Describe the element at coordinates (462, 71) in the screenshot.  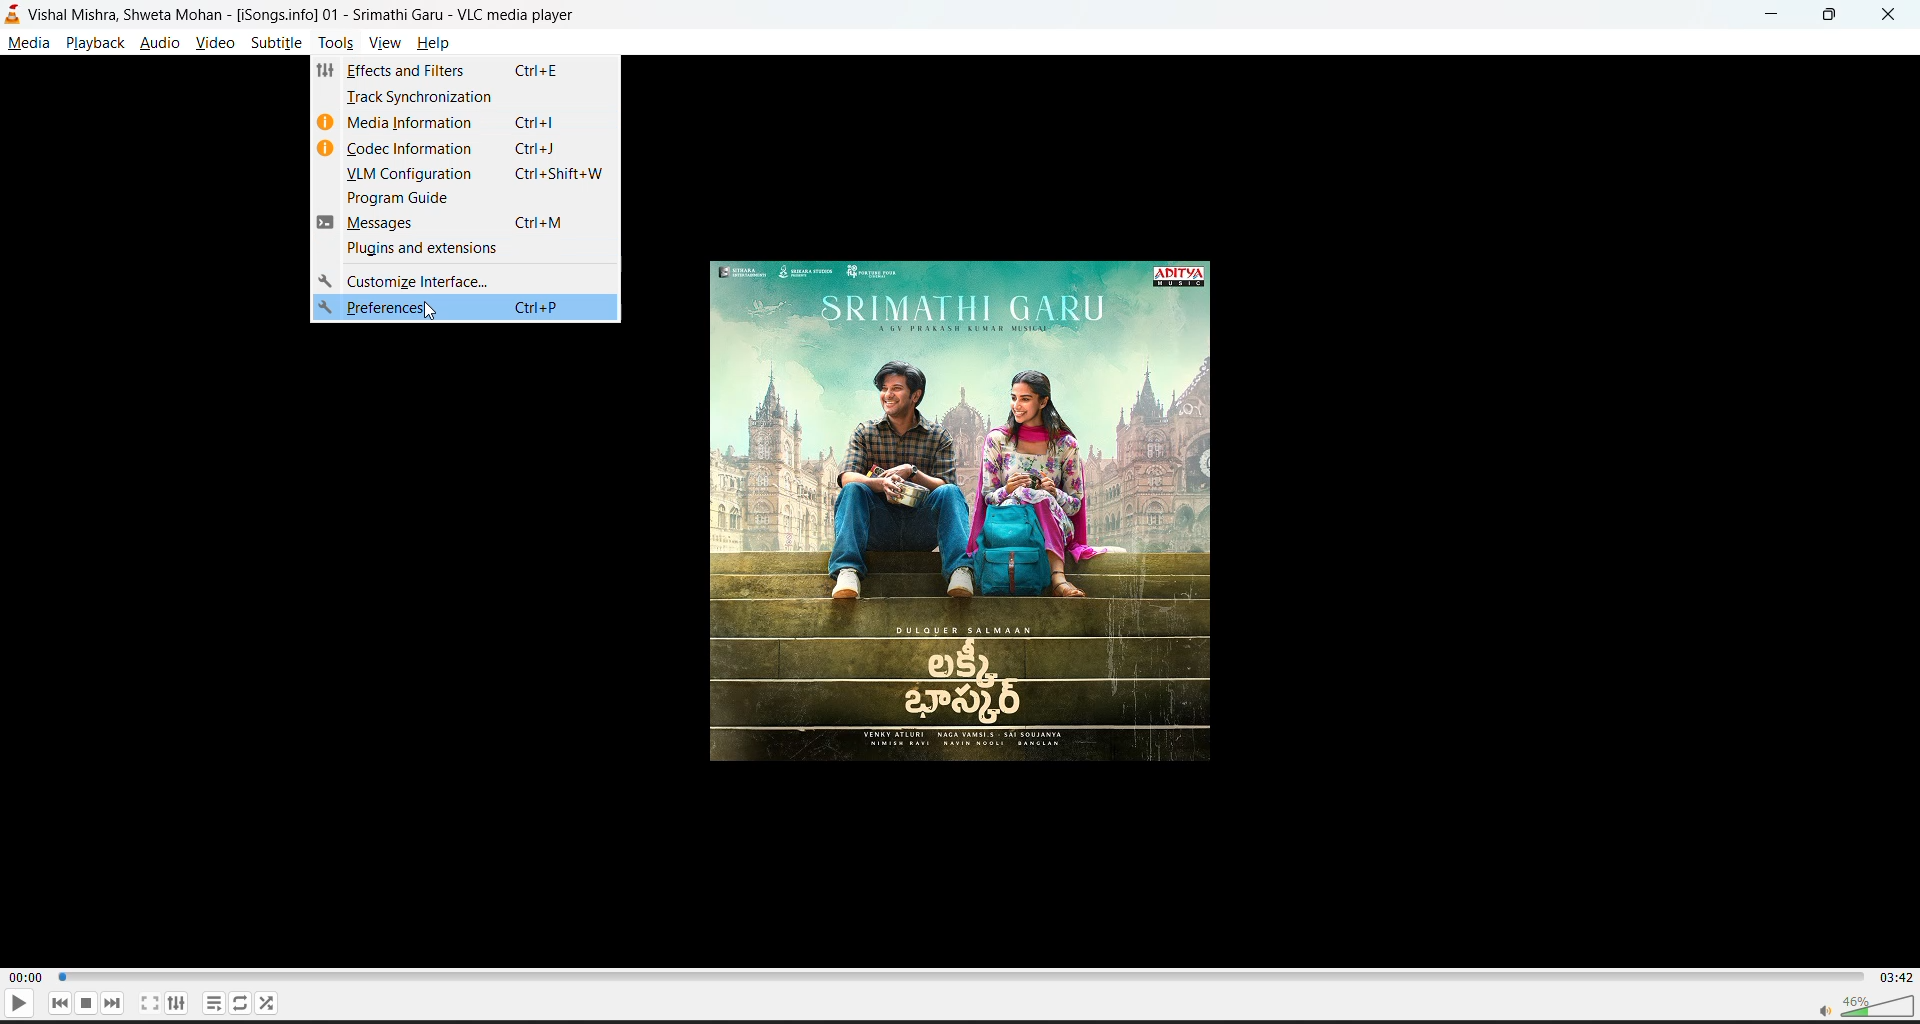
I see `effects and filters` at that location.